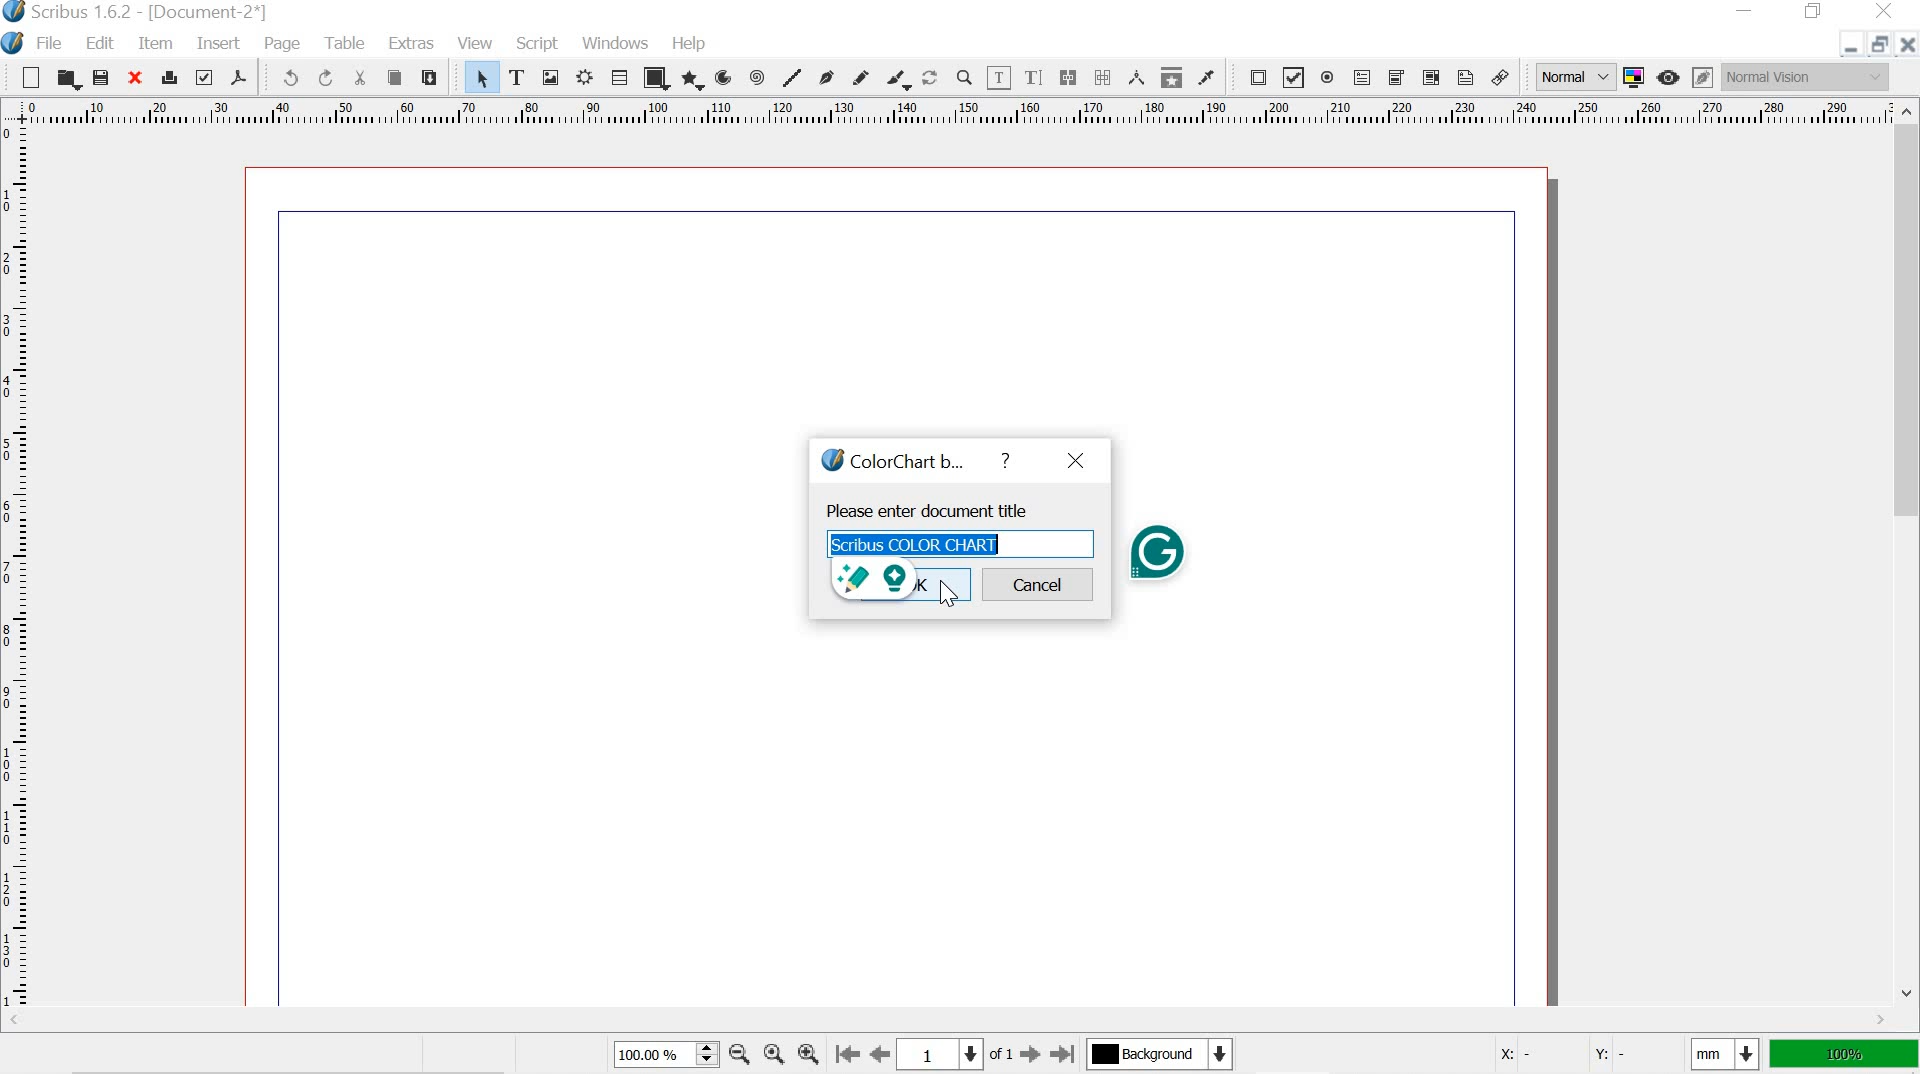 Image resolution: width=1920 pixels, height=1074 pixels. I want to click on calligraphic line, so click(900, 80).